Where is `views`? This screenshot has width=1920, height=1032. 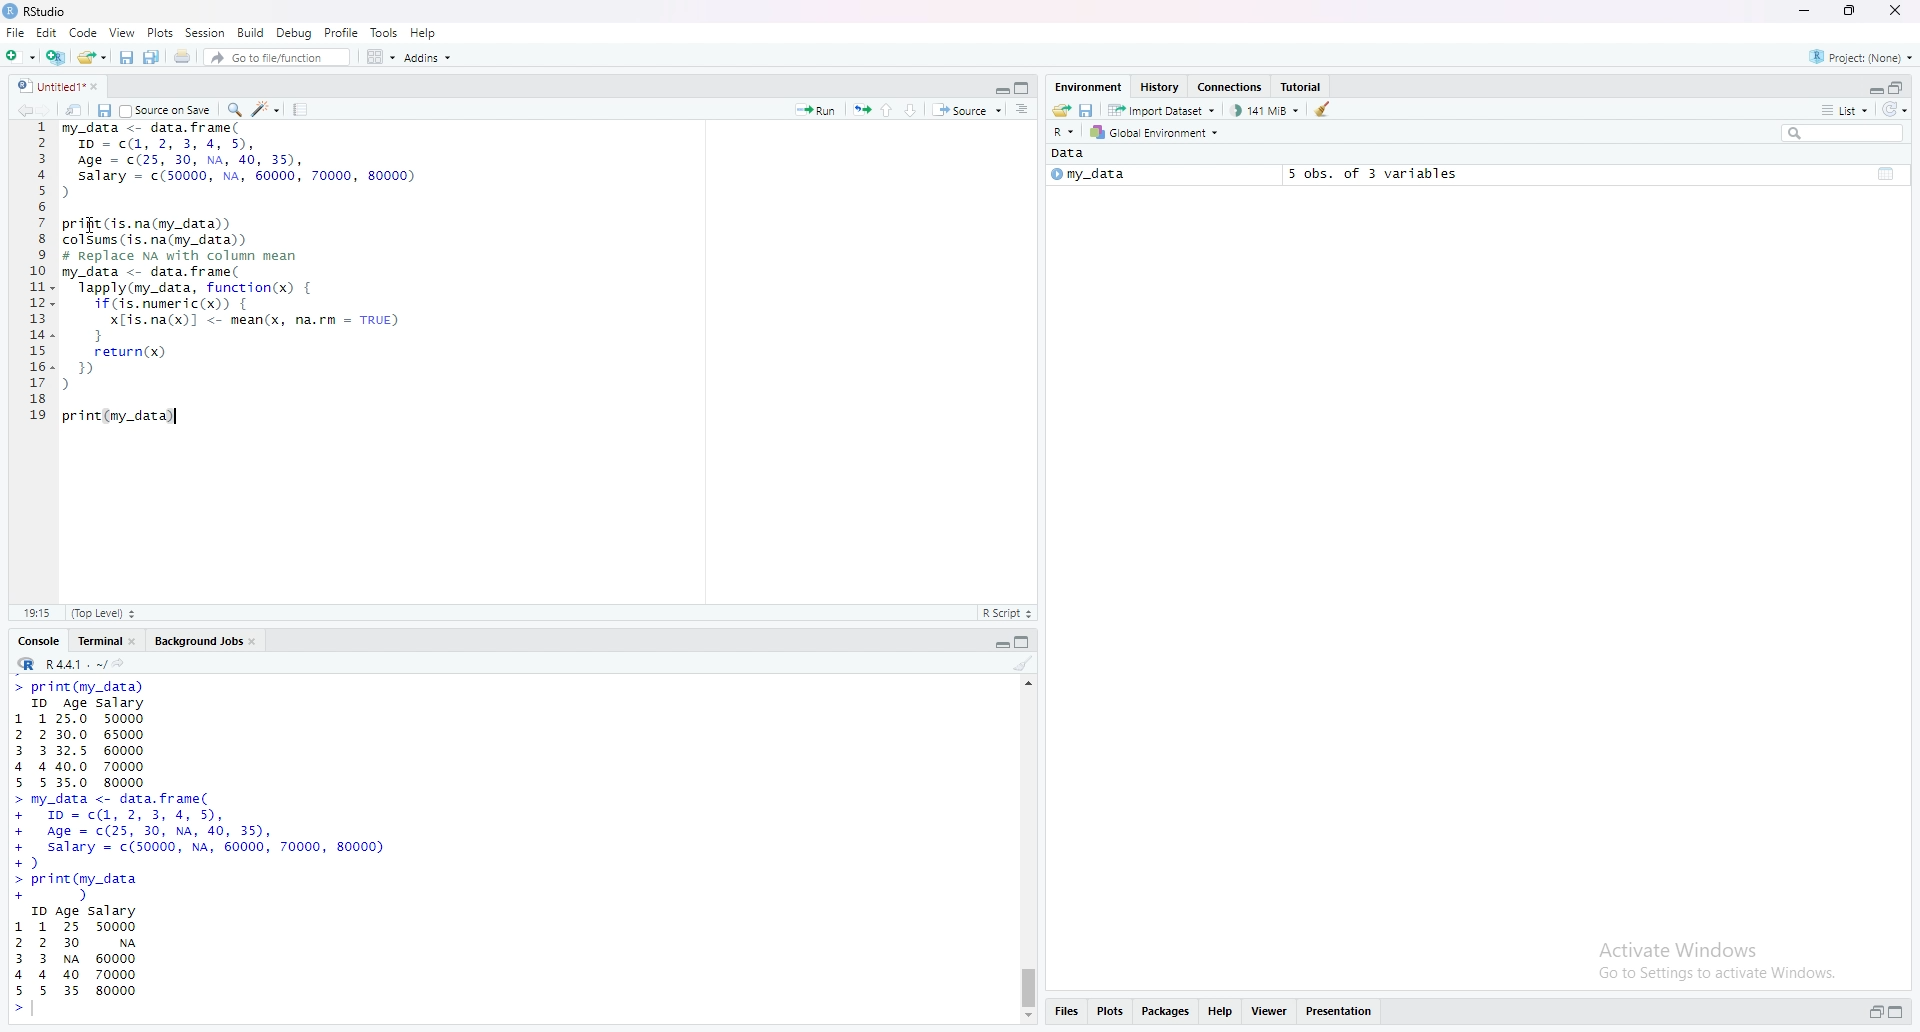 views is located at coordinates (1273, 1010).